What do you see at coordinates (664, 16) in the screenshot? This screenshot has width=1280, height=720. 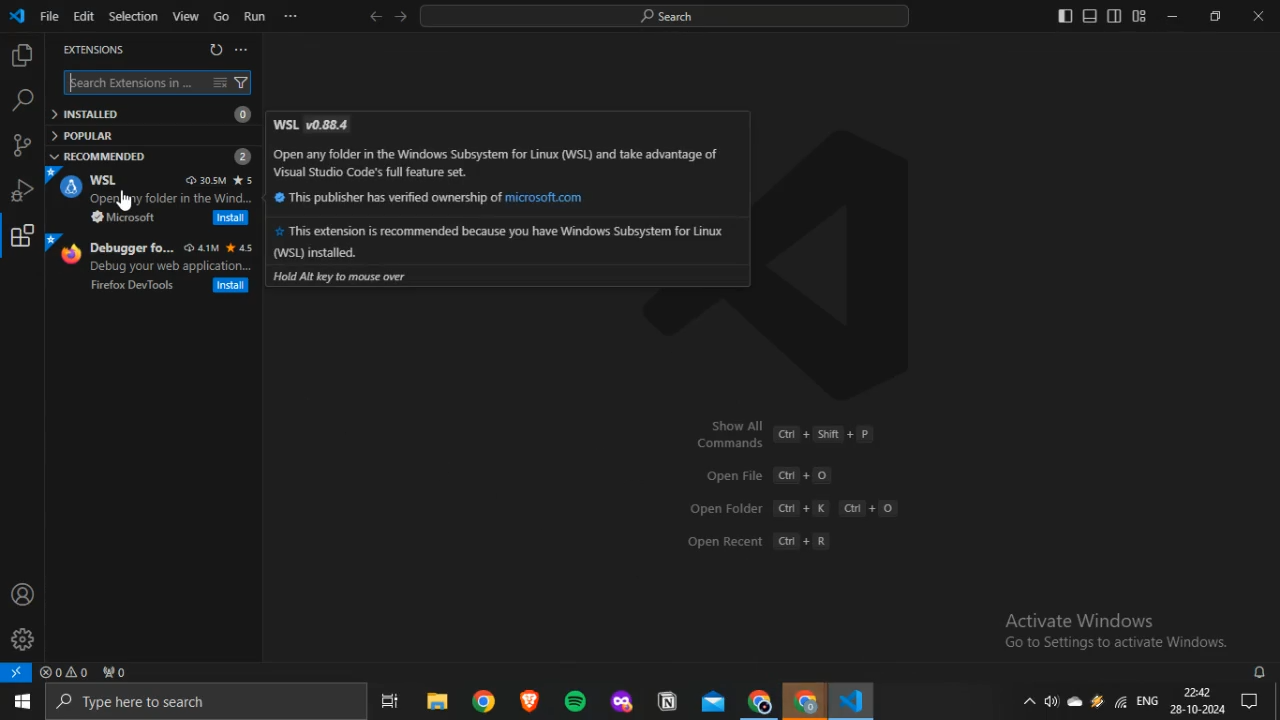 I see `search` at bounding box center [664, 16].